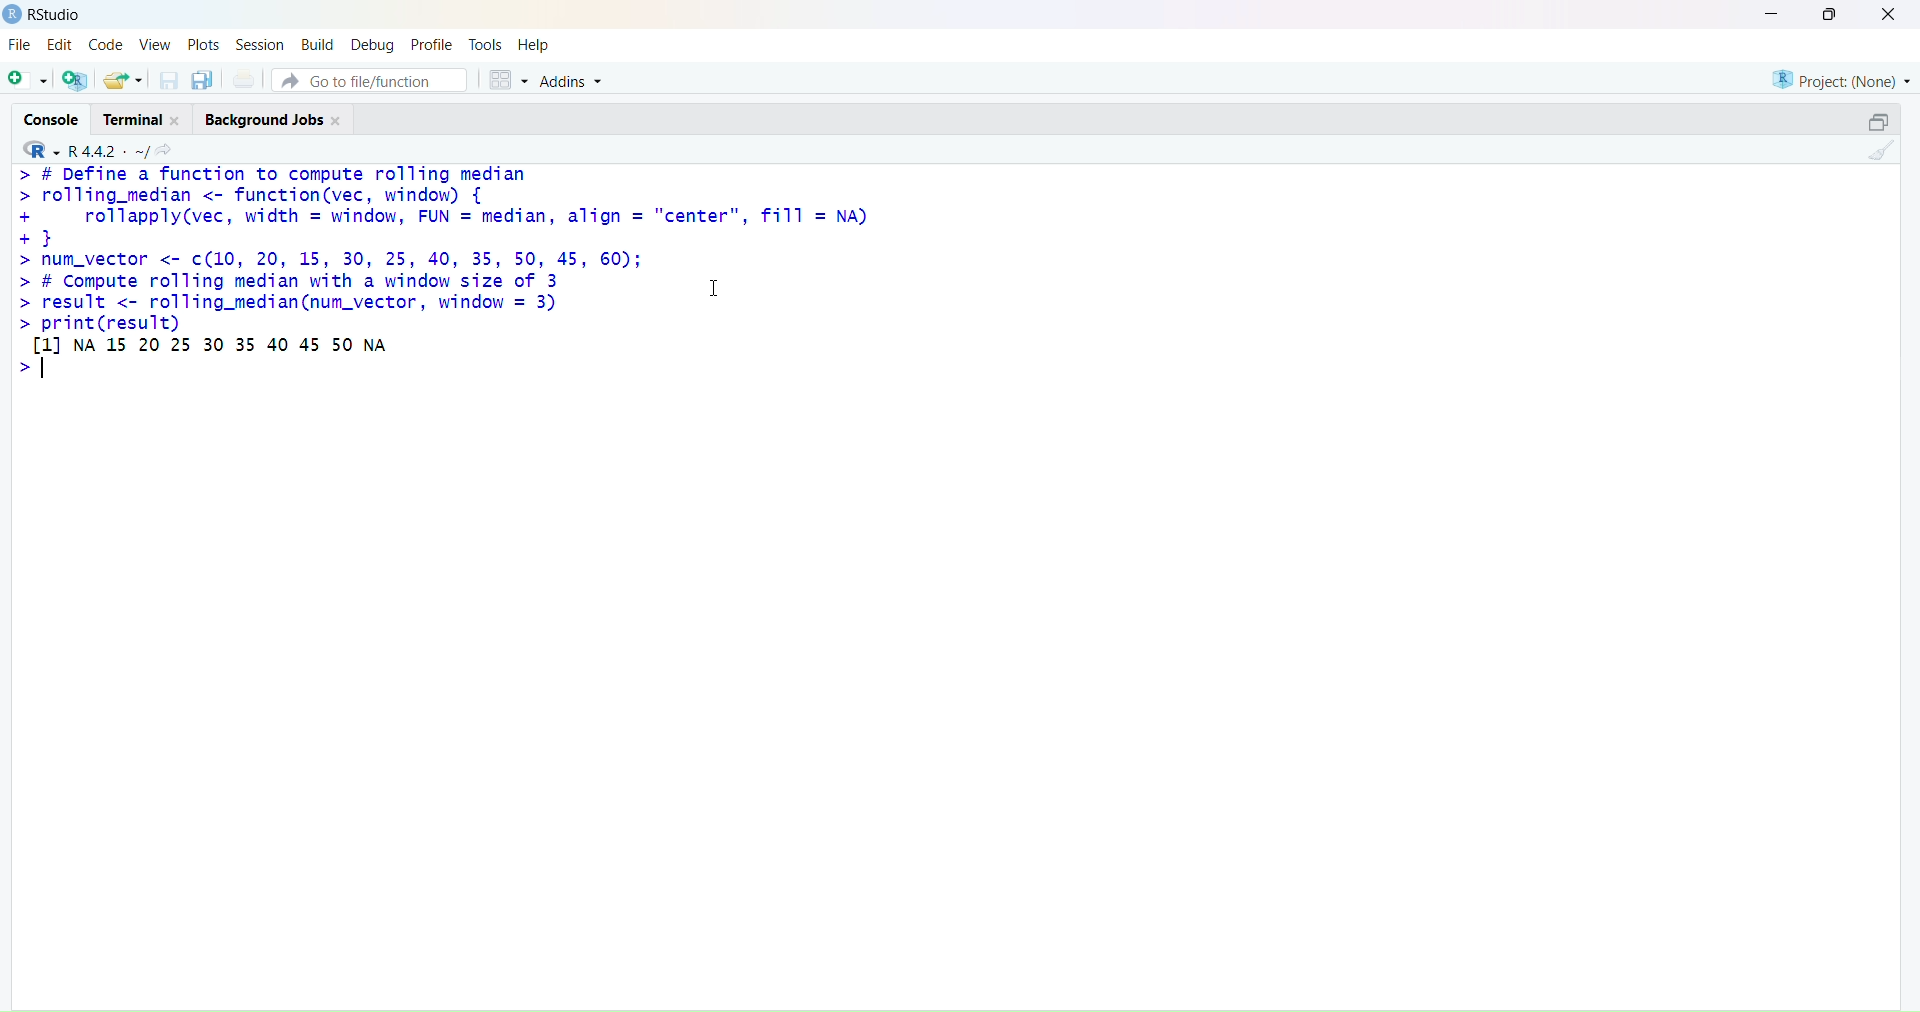  What do you see at coordinates (123, 80) in the screenshot?
I see `share folder as` at bounding box center [123, 80].